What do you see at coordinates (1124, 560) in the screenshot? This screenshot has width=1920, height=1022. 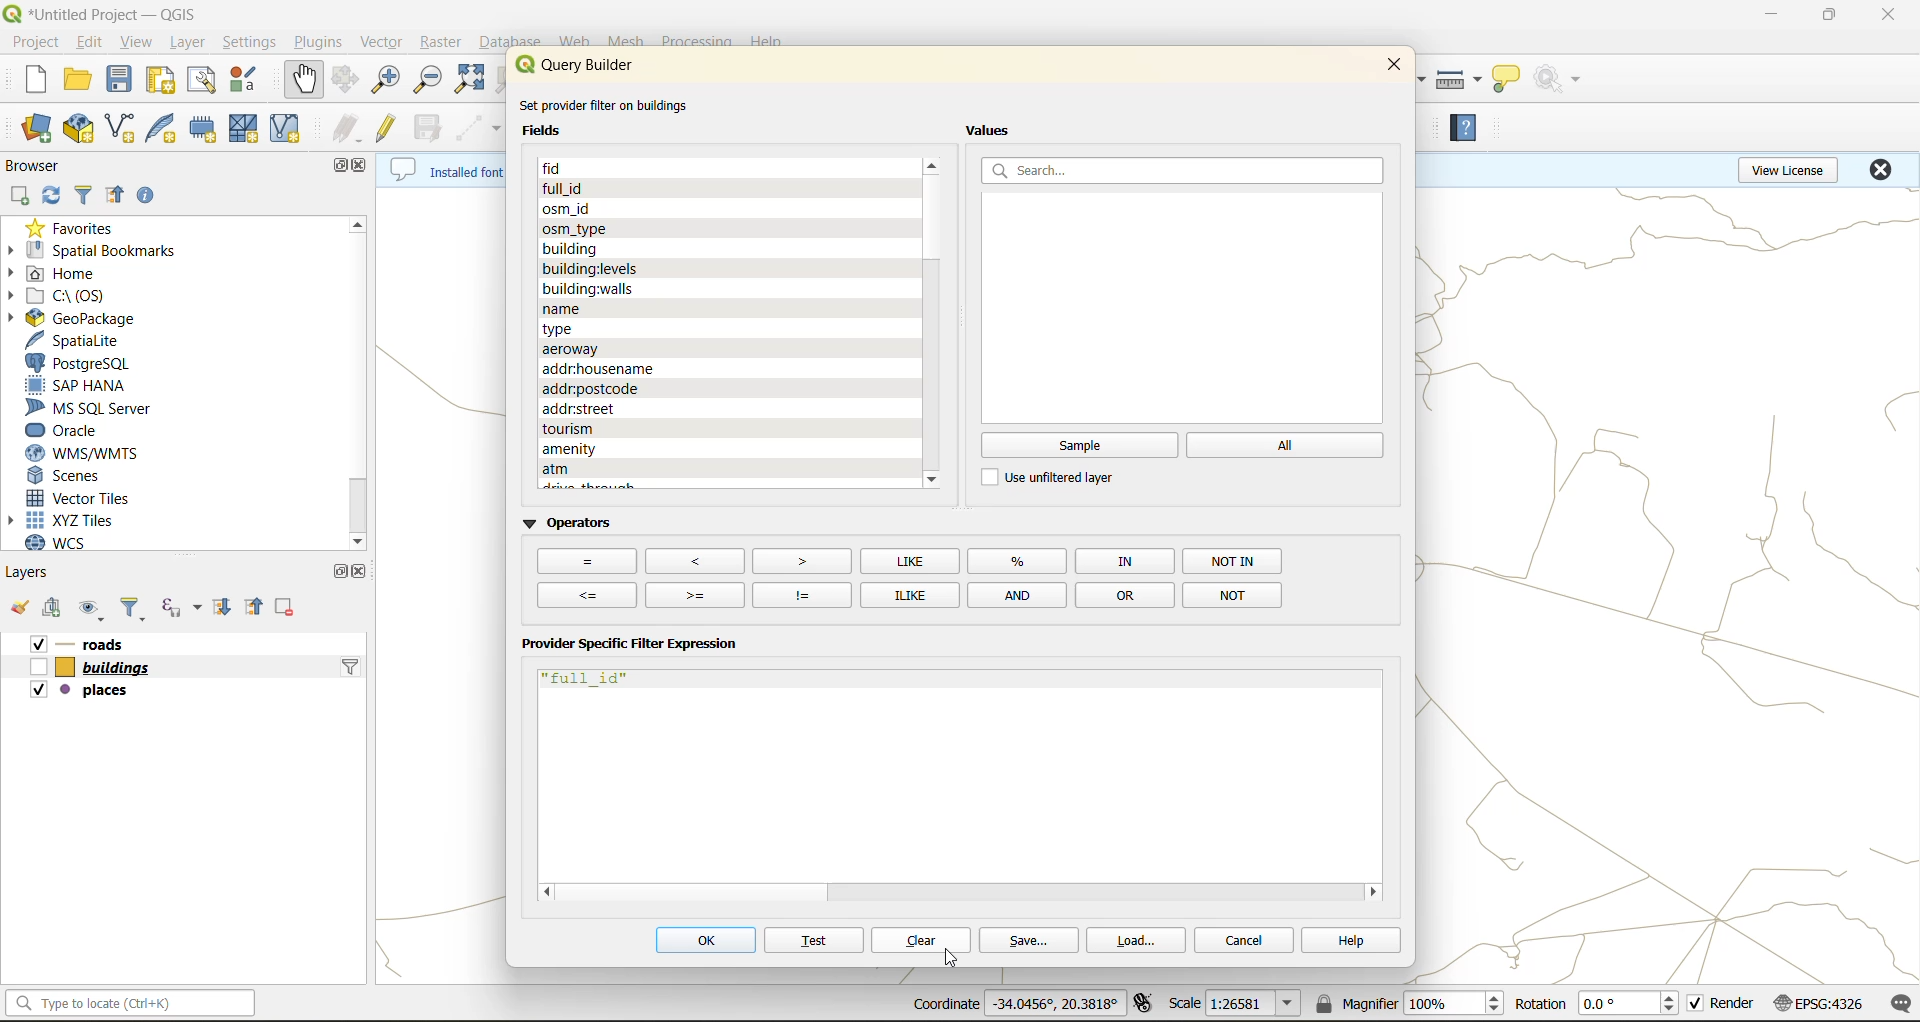 I see `opertators` at bounding box center [1124, 560].